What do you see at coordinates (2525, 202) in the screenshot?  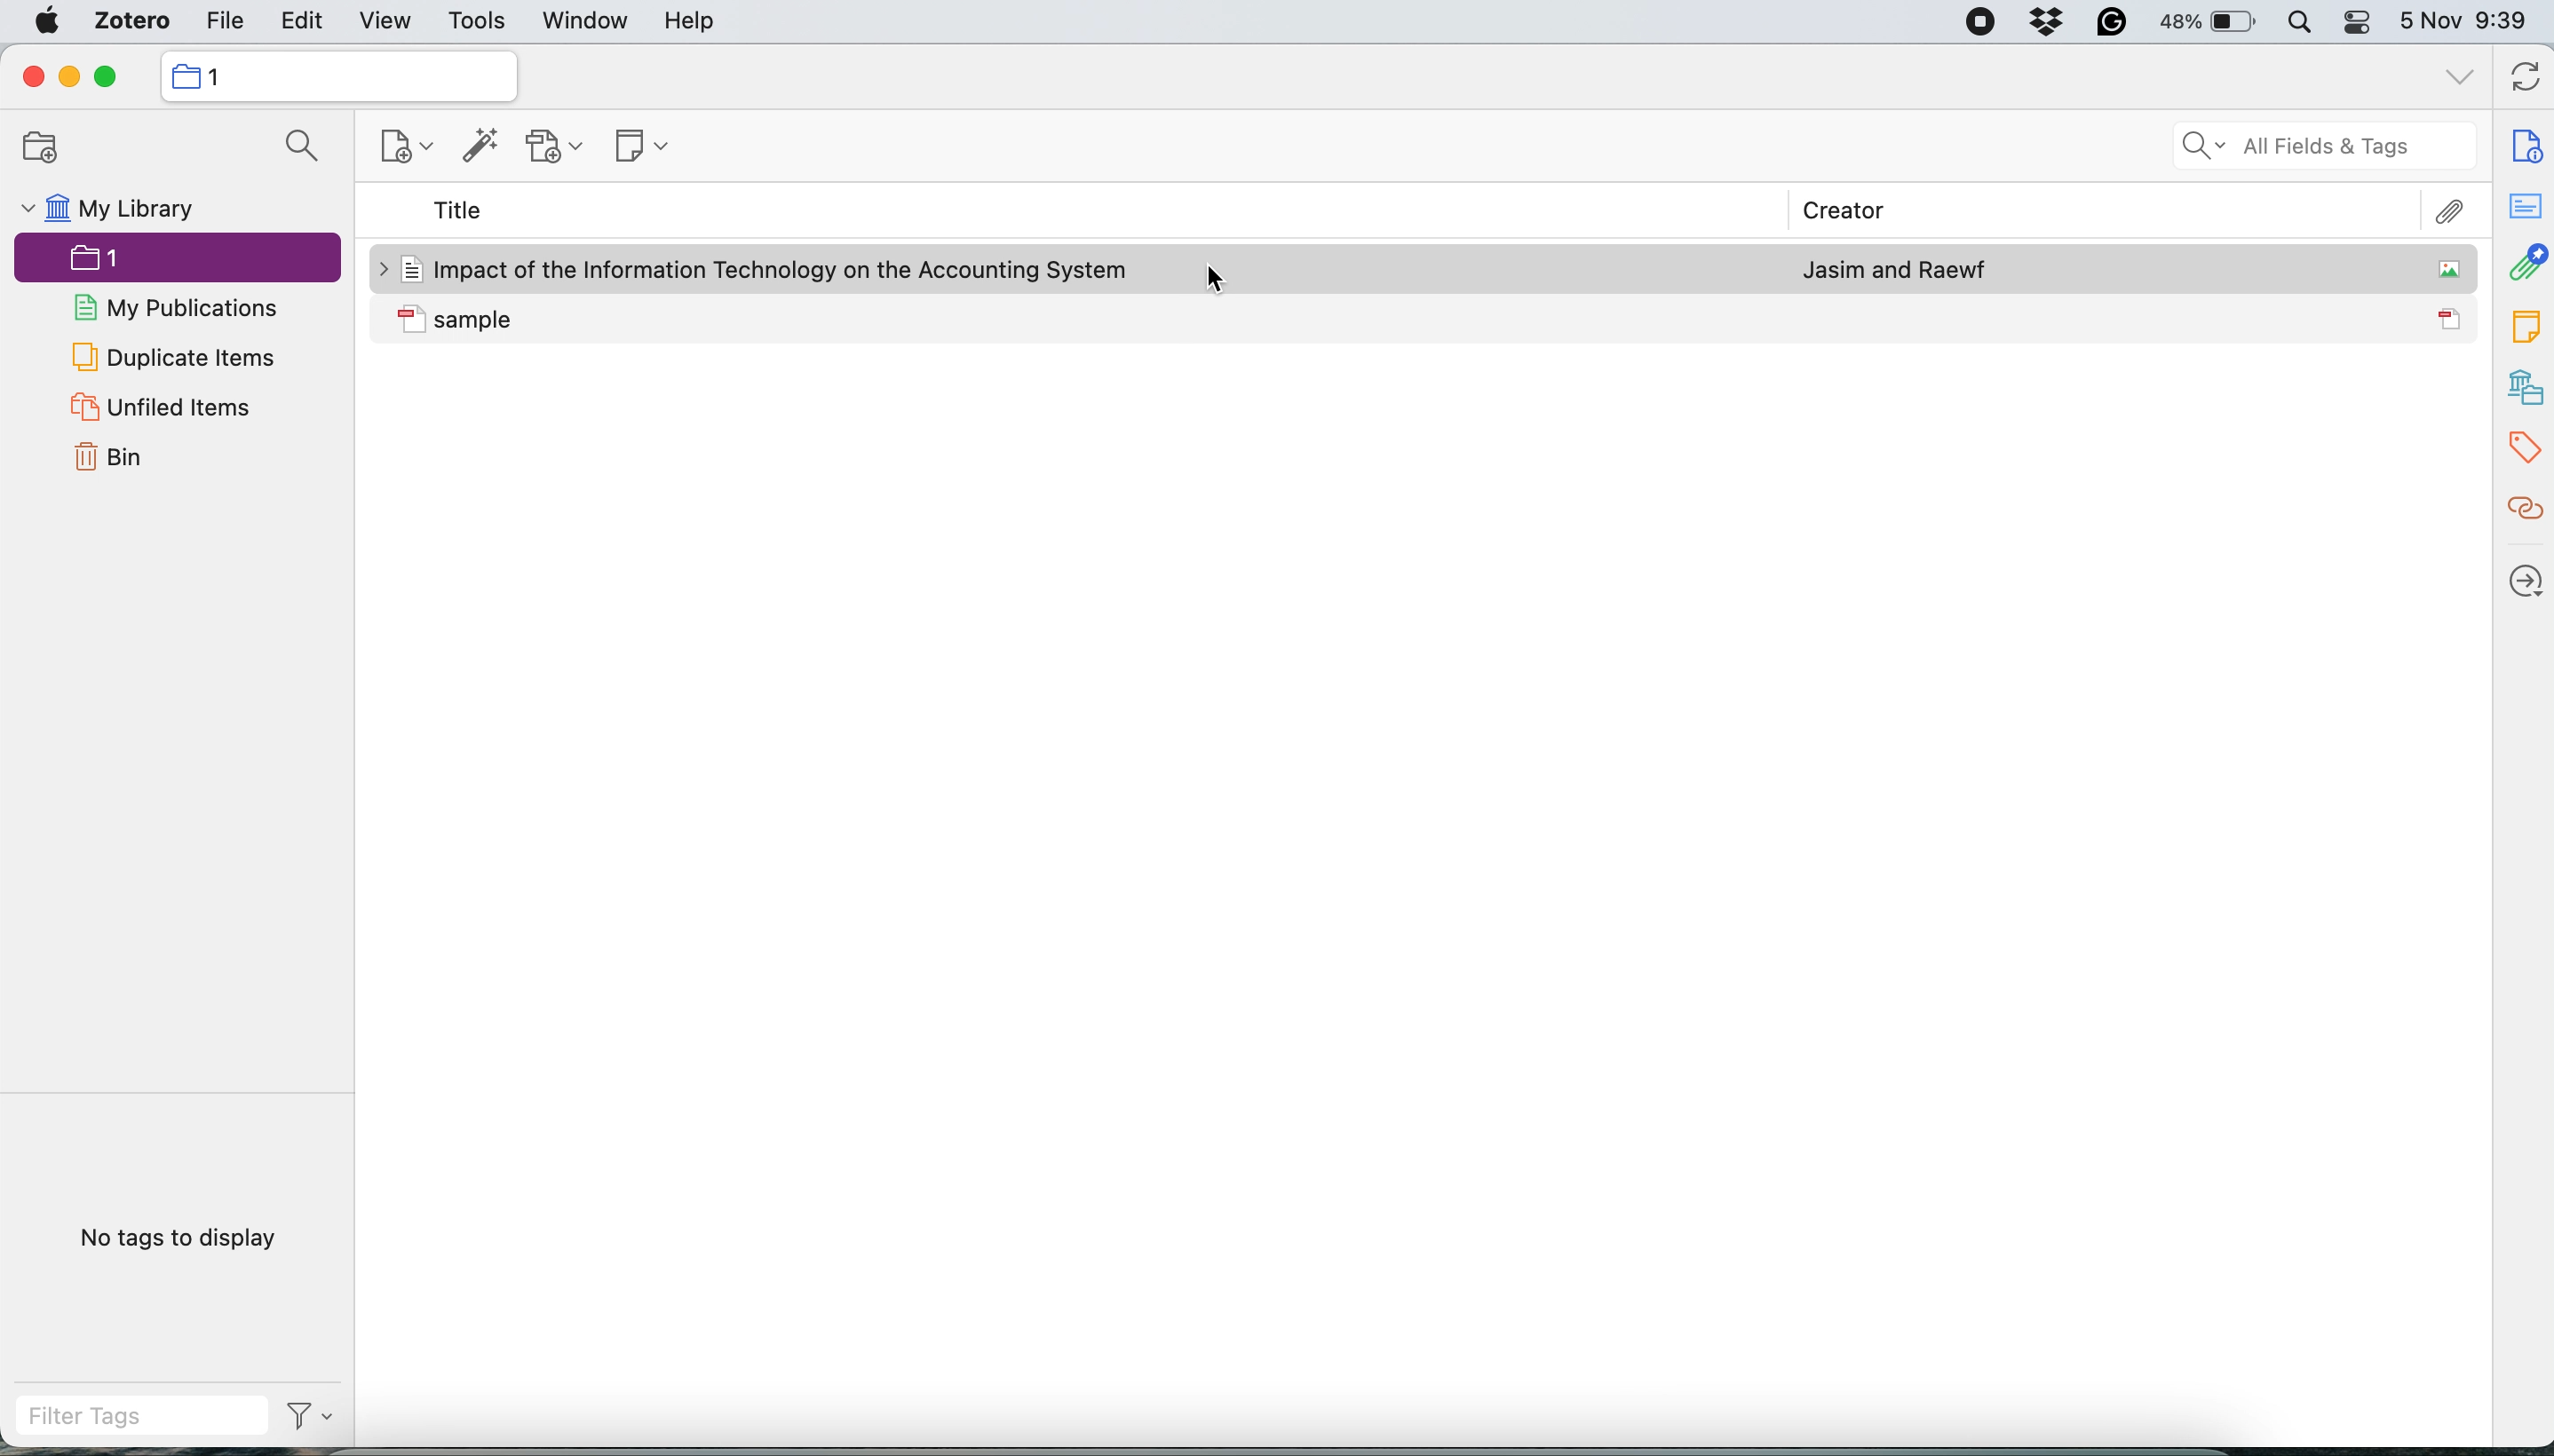 I see `abstract` at bounding box center [2525, 202].